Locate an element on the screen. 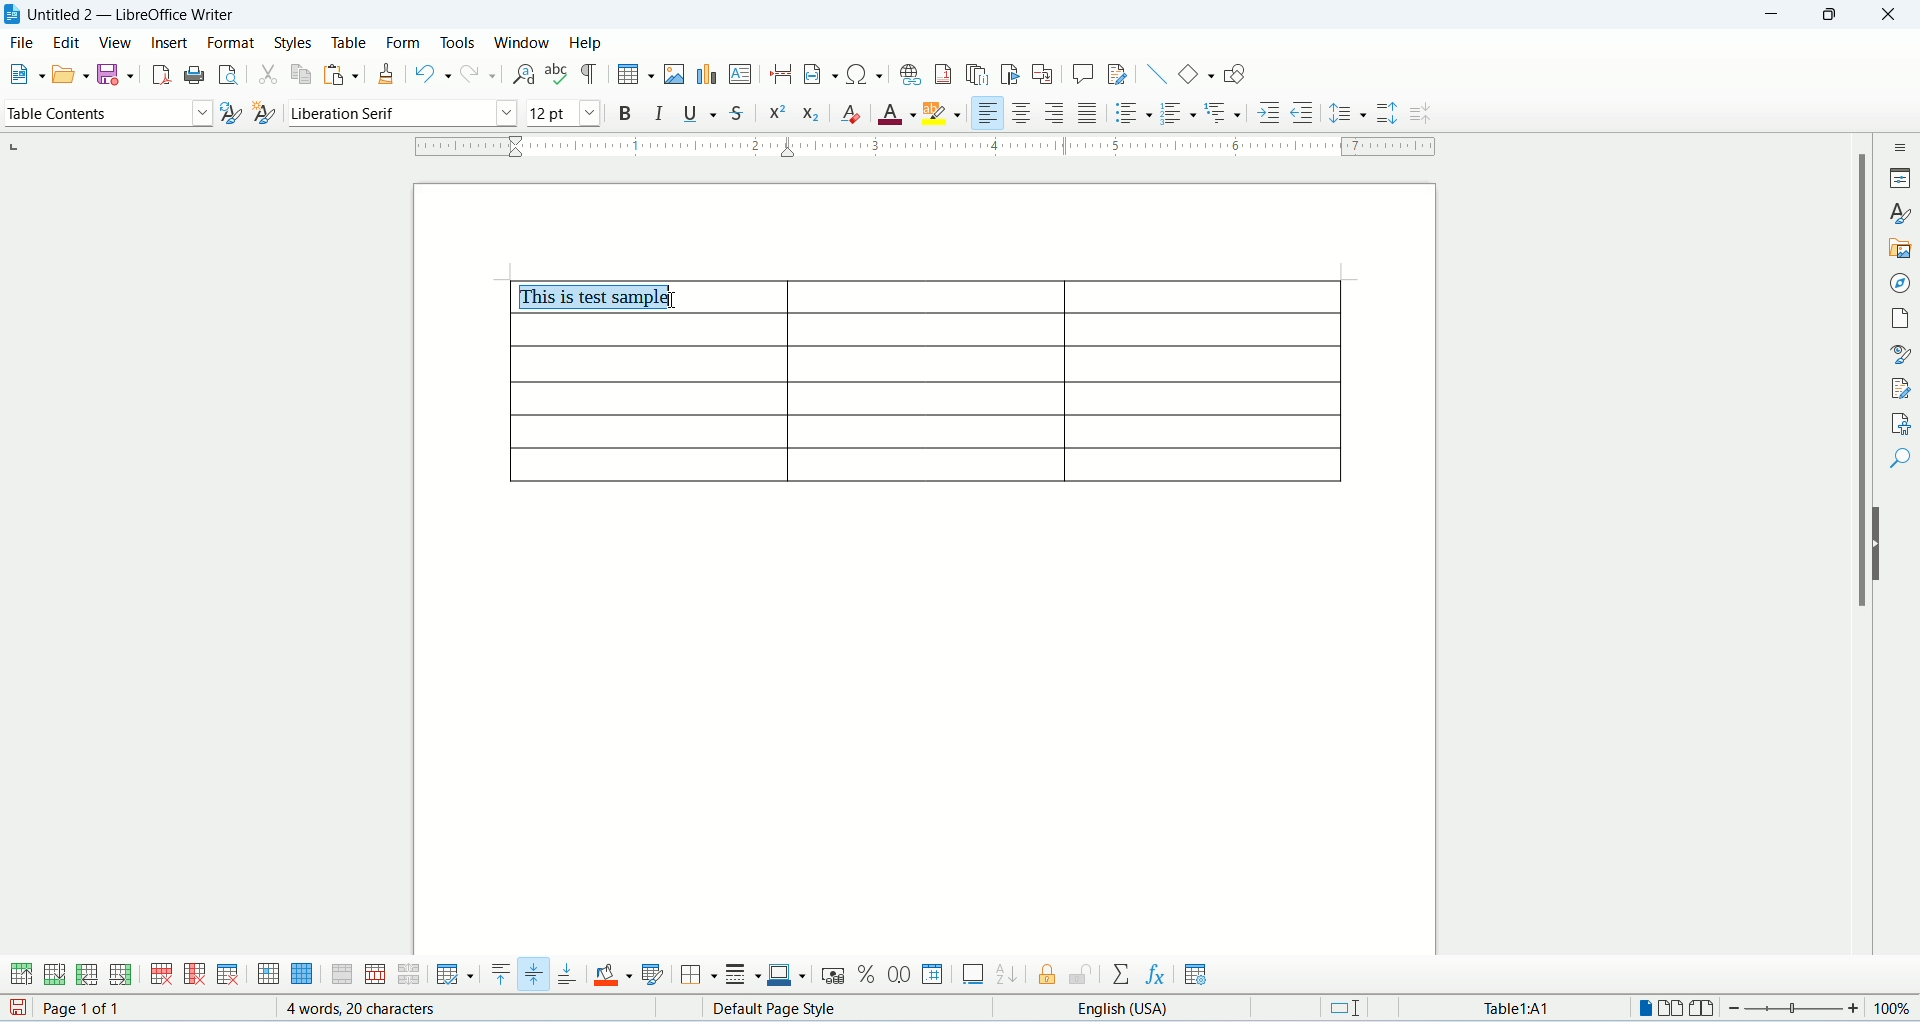 The image size is (1920, 1022). tools is located at coordinates (464, 42).